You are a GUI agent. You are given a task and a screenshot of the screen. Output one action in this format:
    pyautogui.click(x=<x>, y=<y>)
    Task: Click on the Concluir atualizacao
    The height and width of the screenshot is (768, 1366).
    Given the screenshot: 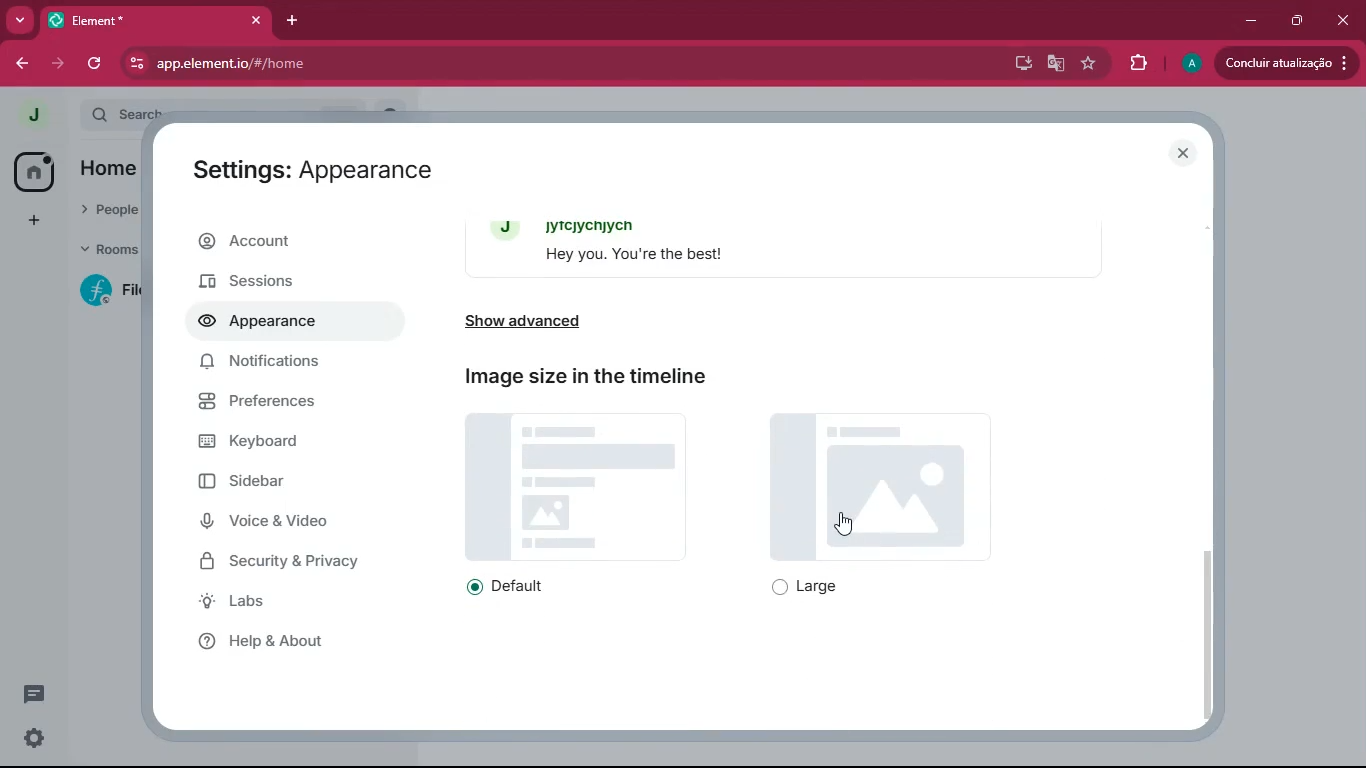 What is the action you would take?
    pyautogui.click(x=1283, y=64)
    